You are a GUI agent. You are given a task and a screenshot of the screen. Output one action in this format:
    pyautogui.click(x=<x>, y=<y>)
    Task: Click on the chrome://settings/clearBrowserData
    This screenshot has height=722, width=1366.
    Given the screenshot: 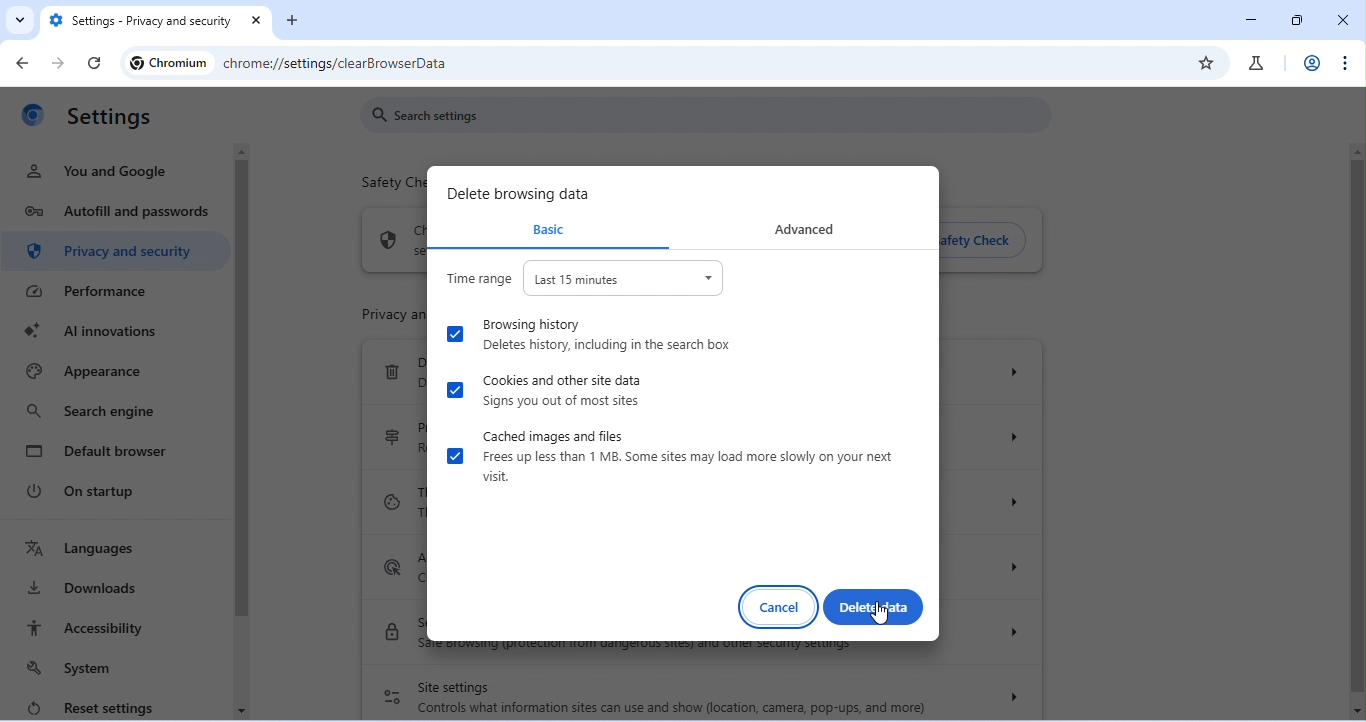 What is the action you would take?
    pyautogui.click(x=341, y=65)
    